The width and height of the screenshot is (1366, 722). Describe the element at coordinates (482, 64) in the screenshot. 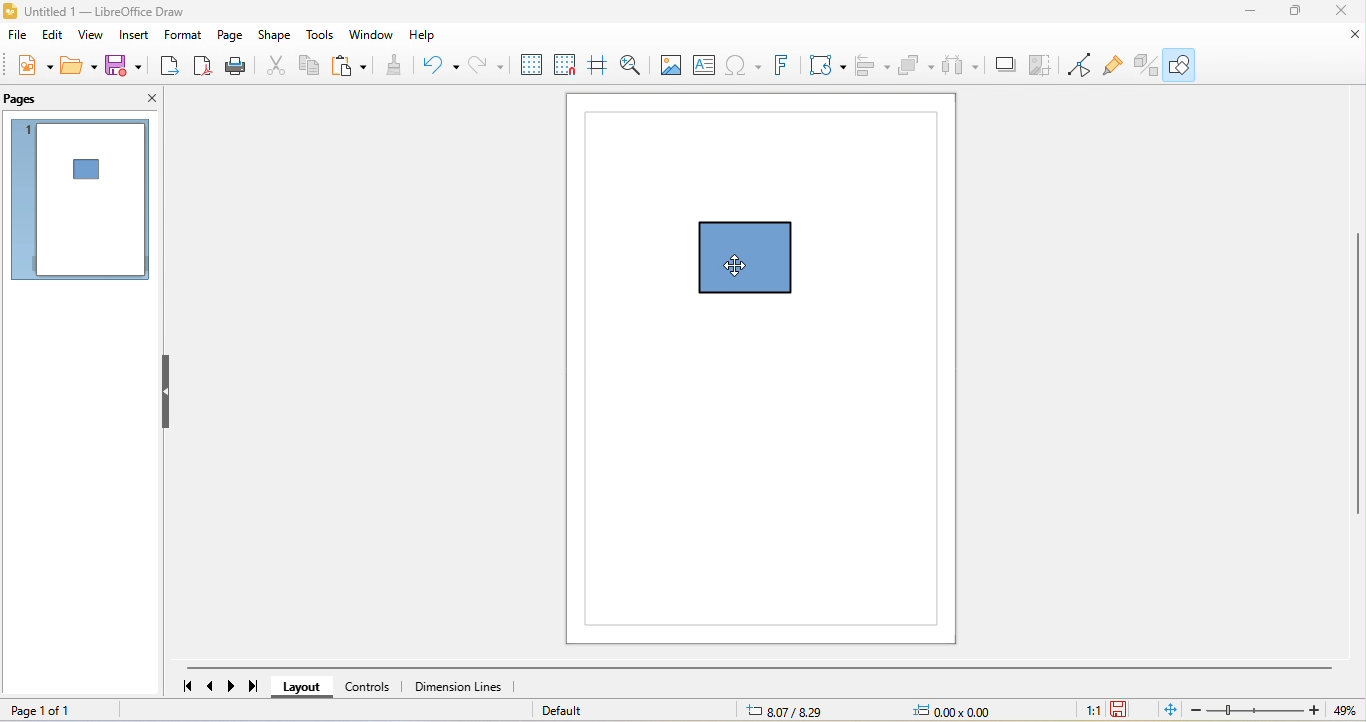

I see `redo` at that location.